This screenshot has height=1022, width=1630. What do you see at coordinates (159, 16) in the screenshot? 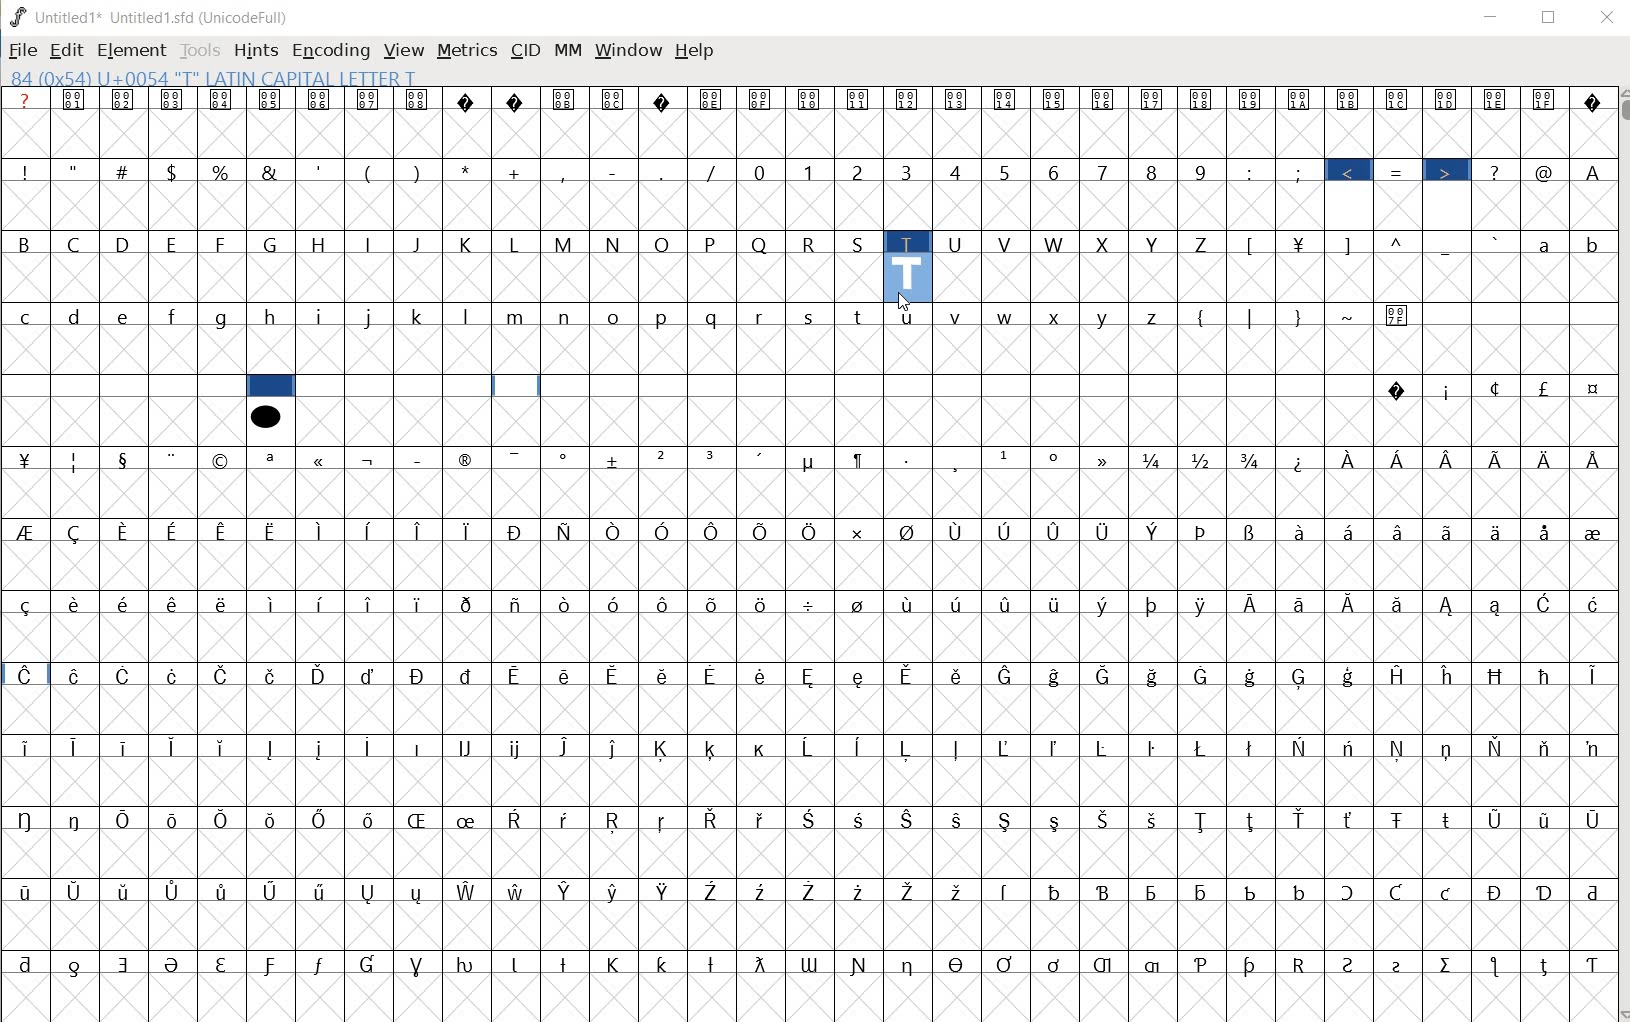
I see `Untitled1* Untitled 1.sfd (UnicodeFull)` at bounding box center [159, 16].